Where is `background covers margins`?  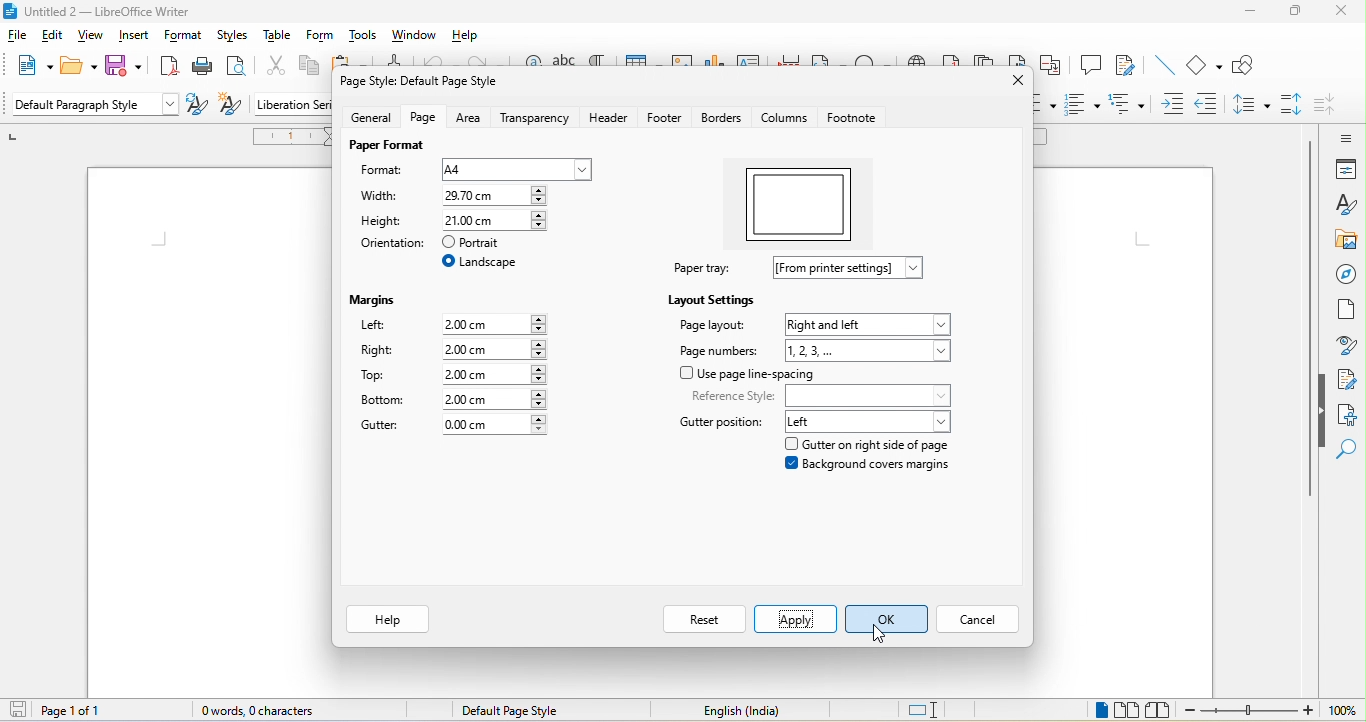 background covers margins is located at coordinates (871, 468).